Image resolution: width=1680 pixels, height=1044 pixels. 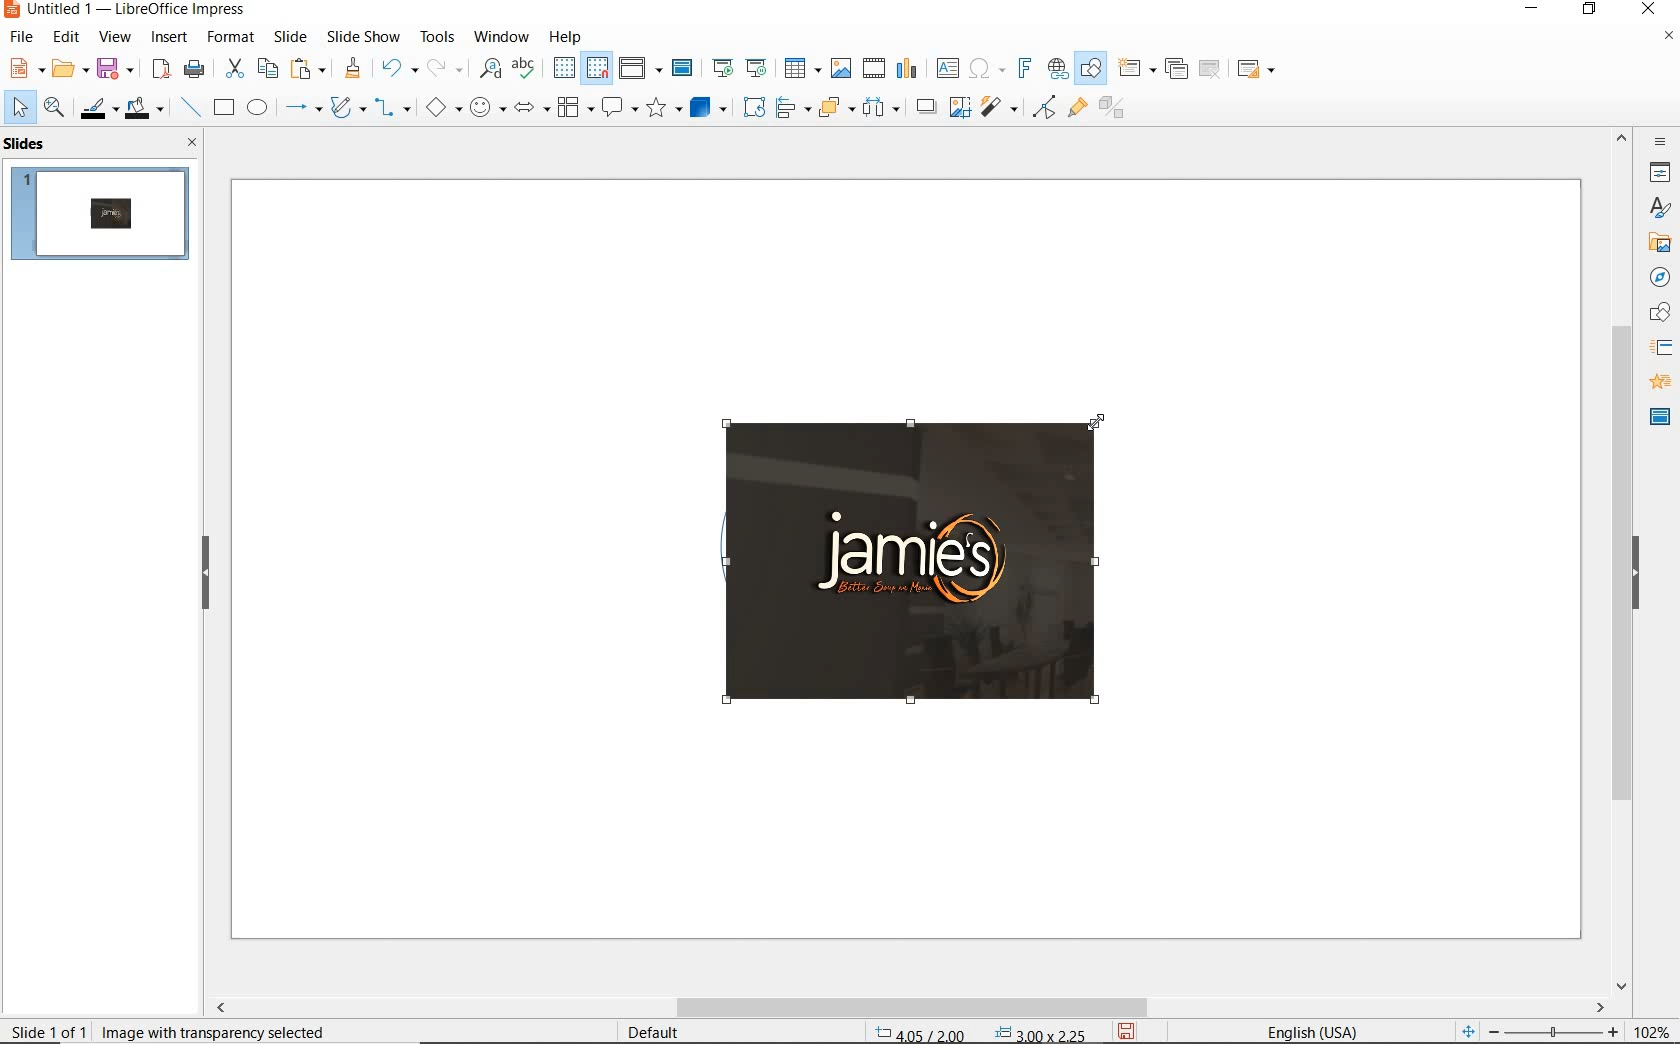 I want to click on filter, so click(x=1044, y=104).